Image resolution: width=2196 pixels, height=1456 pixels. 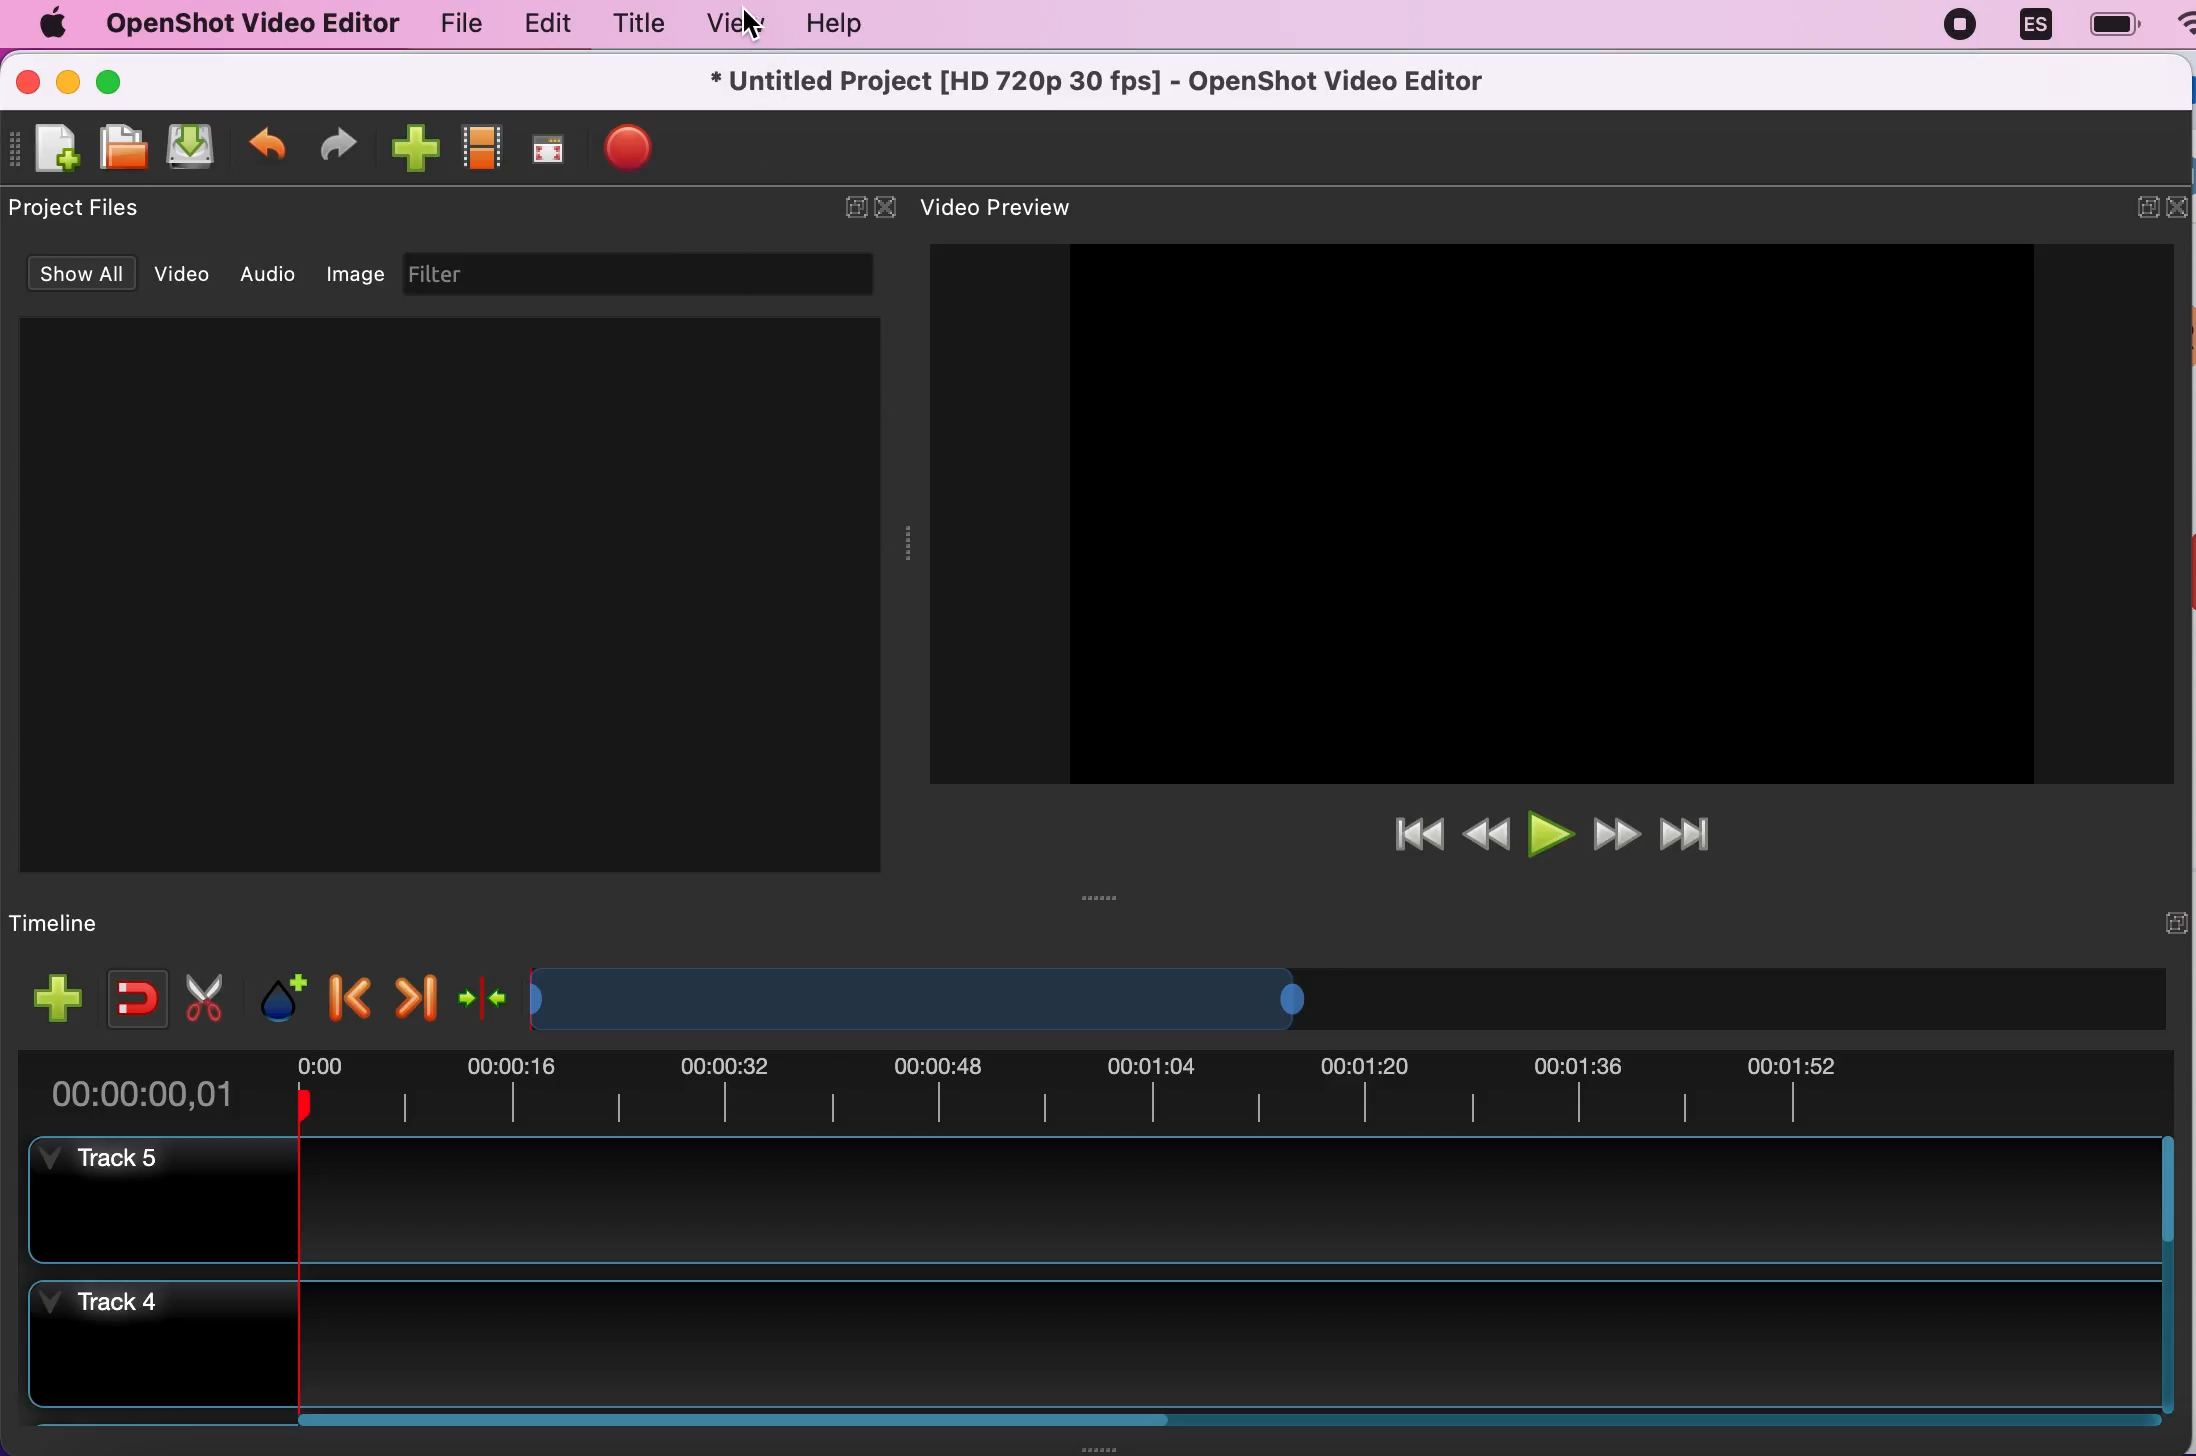 I want to click on language, so click(x=2027, y=25).